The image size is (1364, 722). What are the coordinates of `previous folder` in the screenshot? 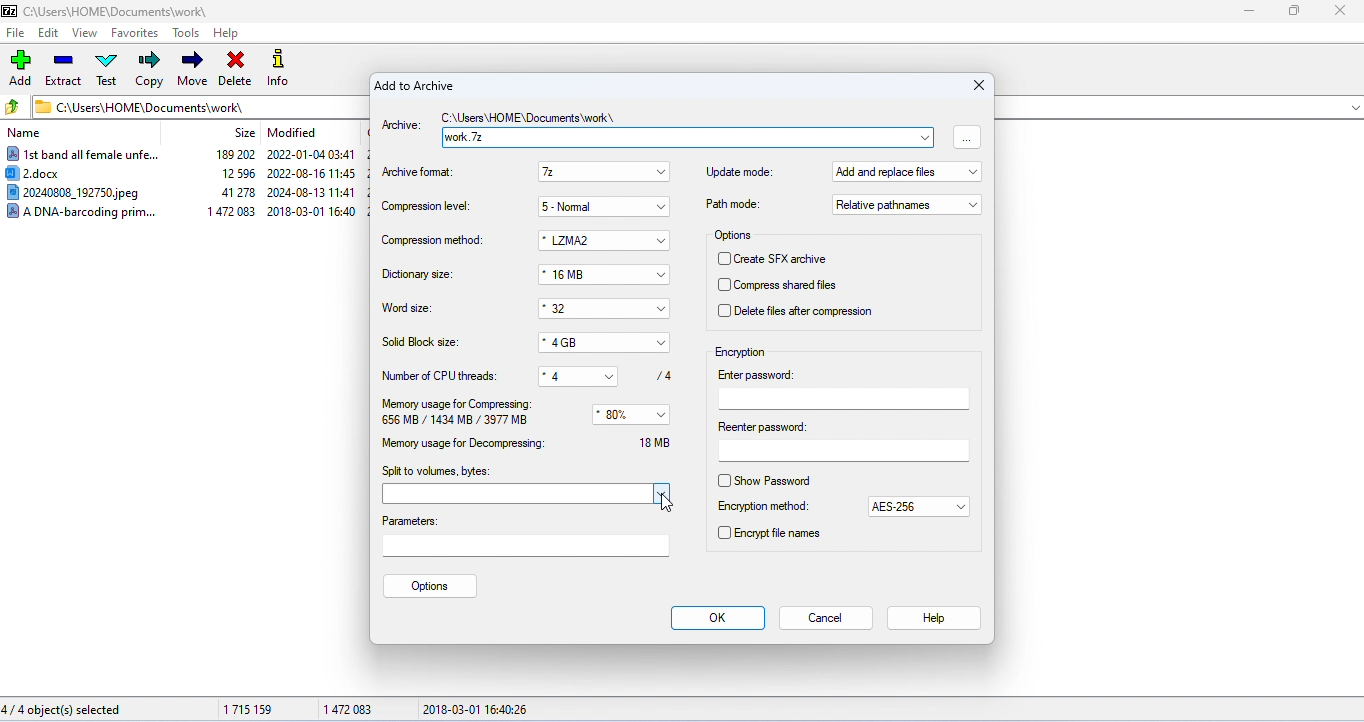 It's located at (14, 106).